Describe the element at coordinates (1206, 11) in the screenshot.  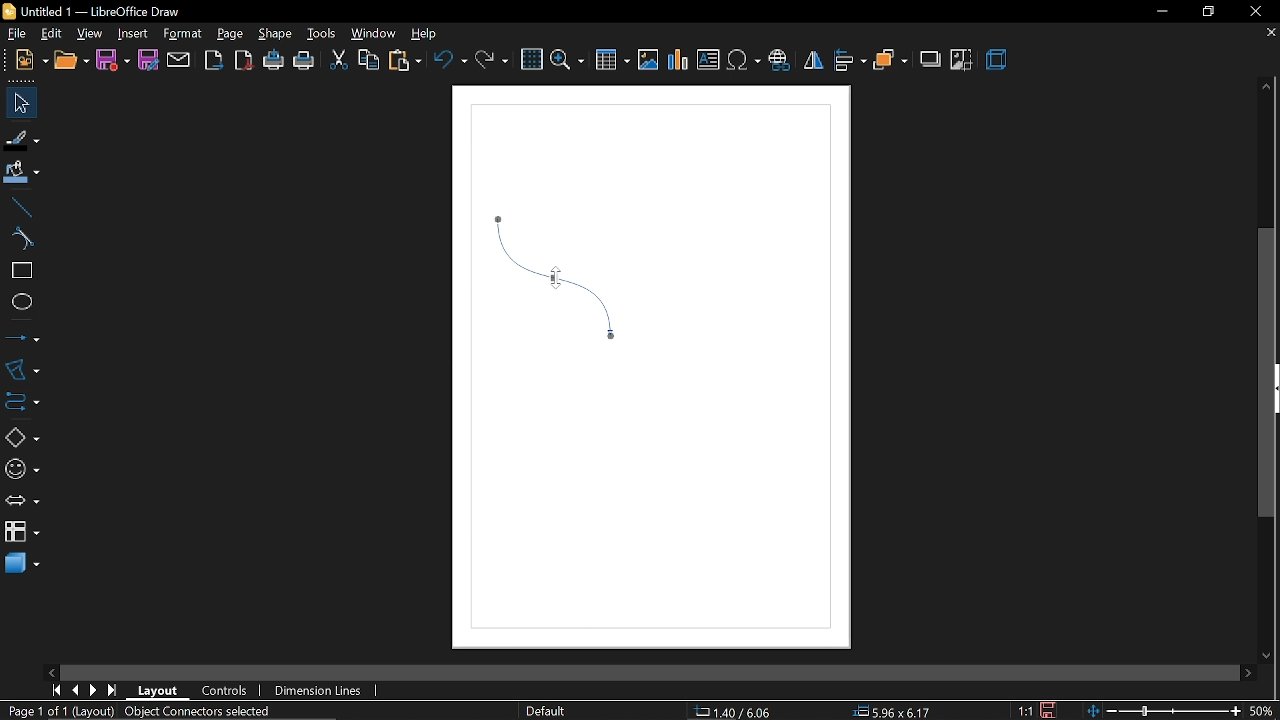
I see `restore down` at that location.